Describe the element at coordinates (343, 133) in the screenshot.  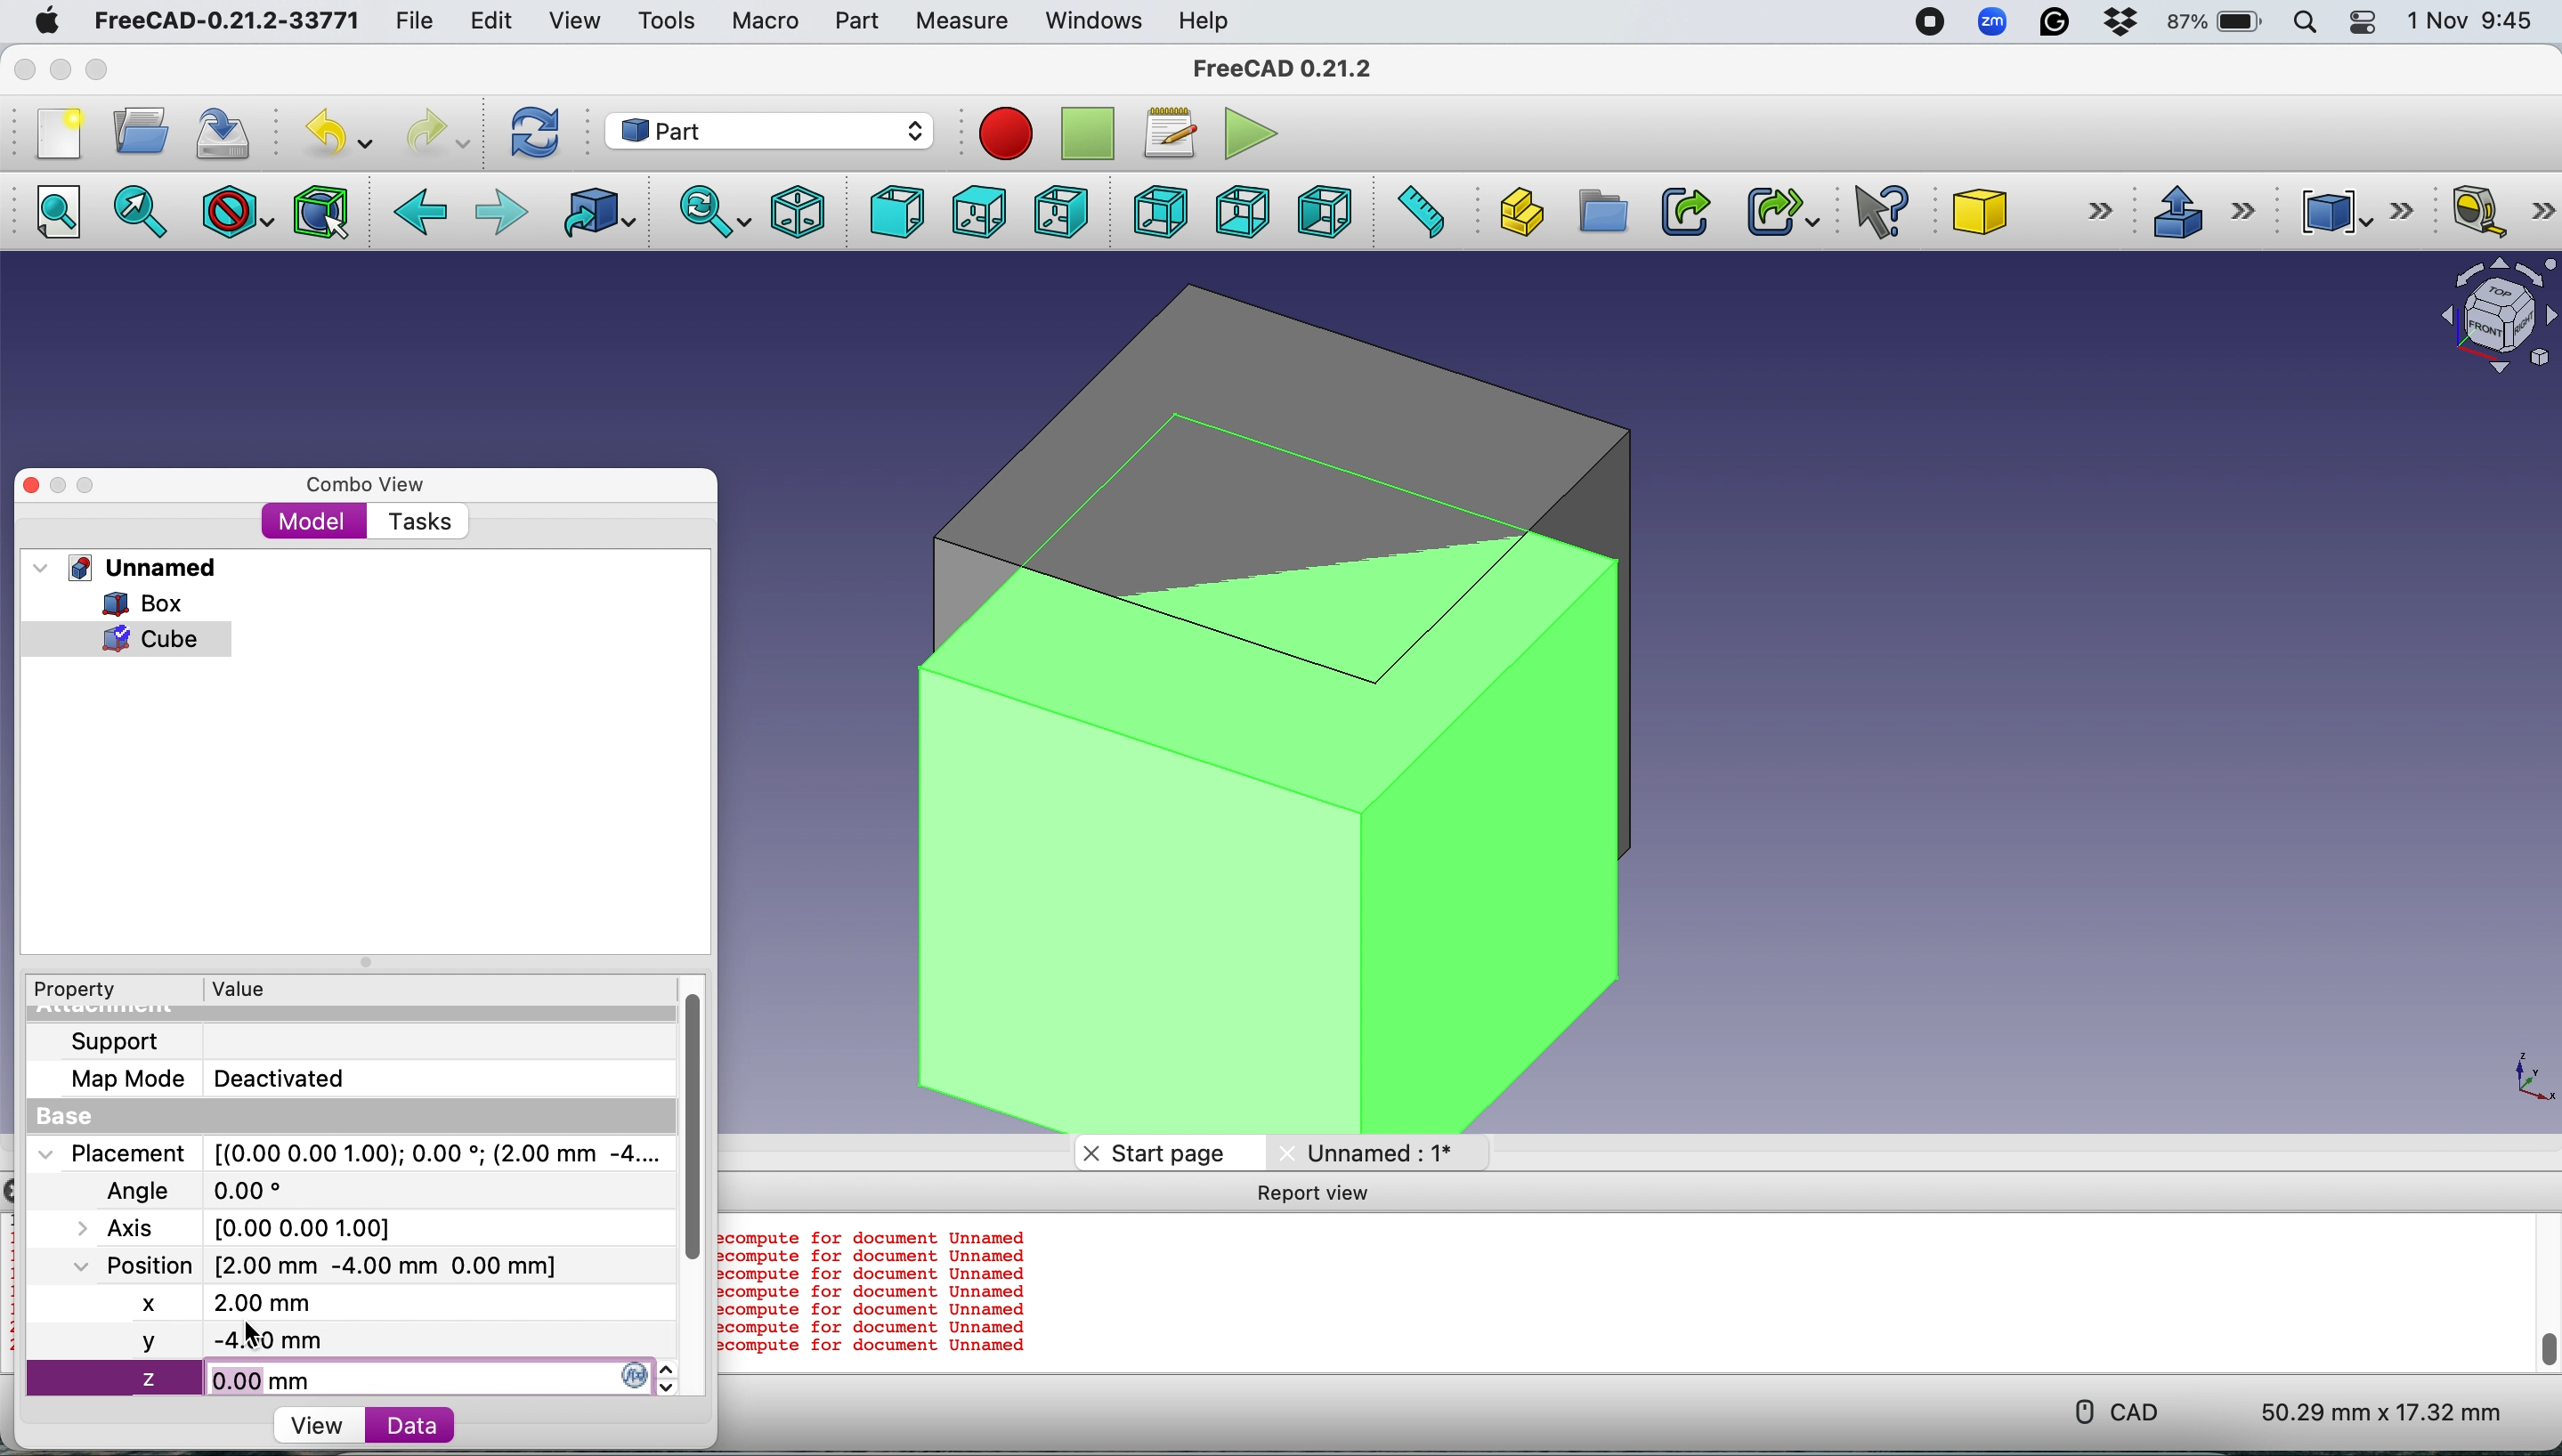
I see `Undo` at that location.